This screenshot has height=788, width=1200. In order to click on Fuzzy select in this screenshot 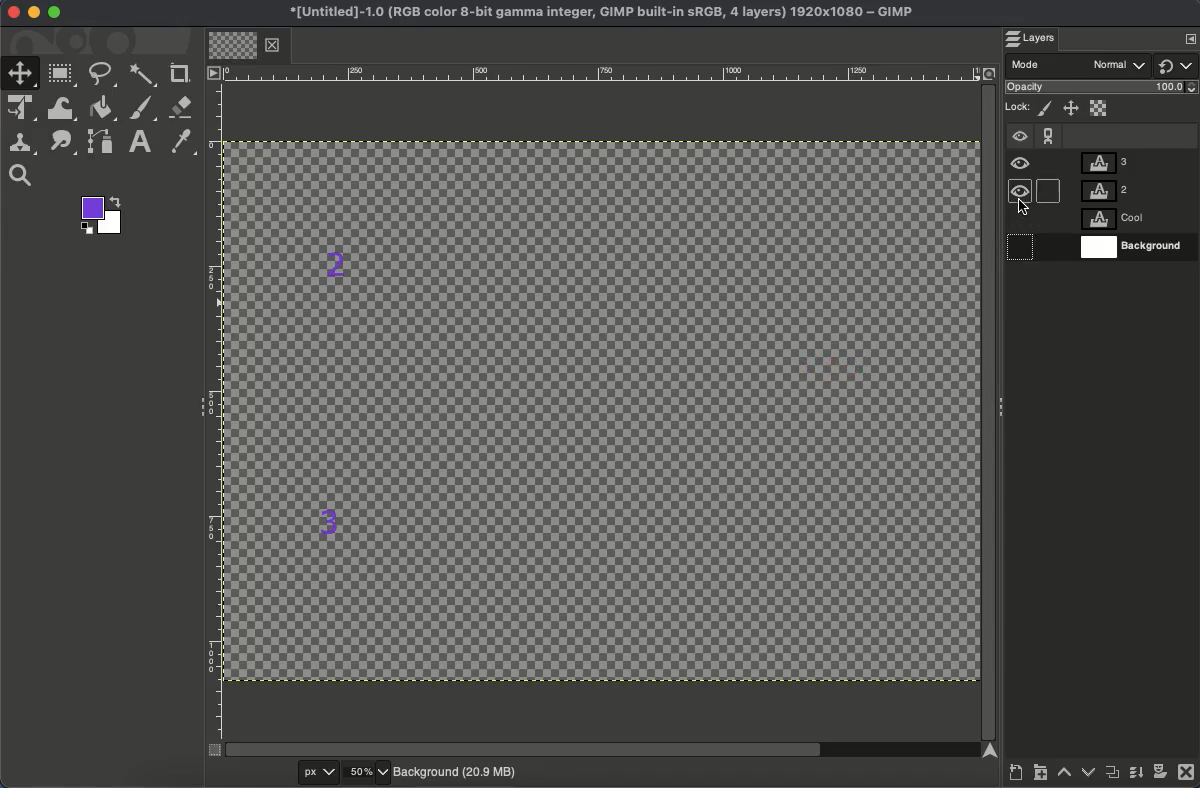, I will do `click(142, 75)`.